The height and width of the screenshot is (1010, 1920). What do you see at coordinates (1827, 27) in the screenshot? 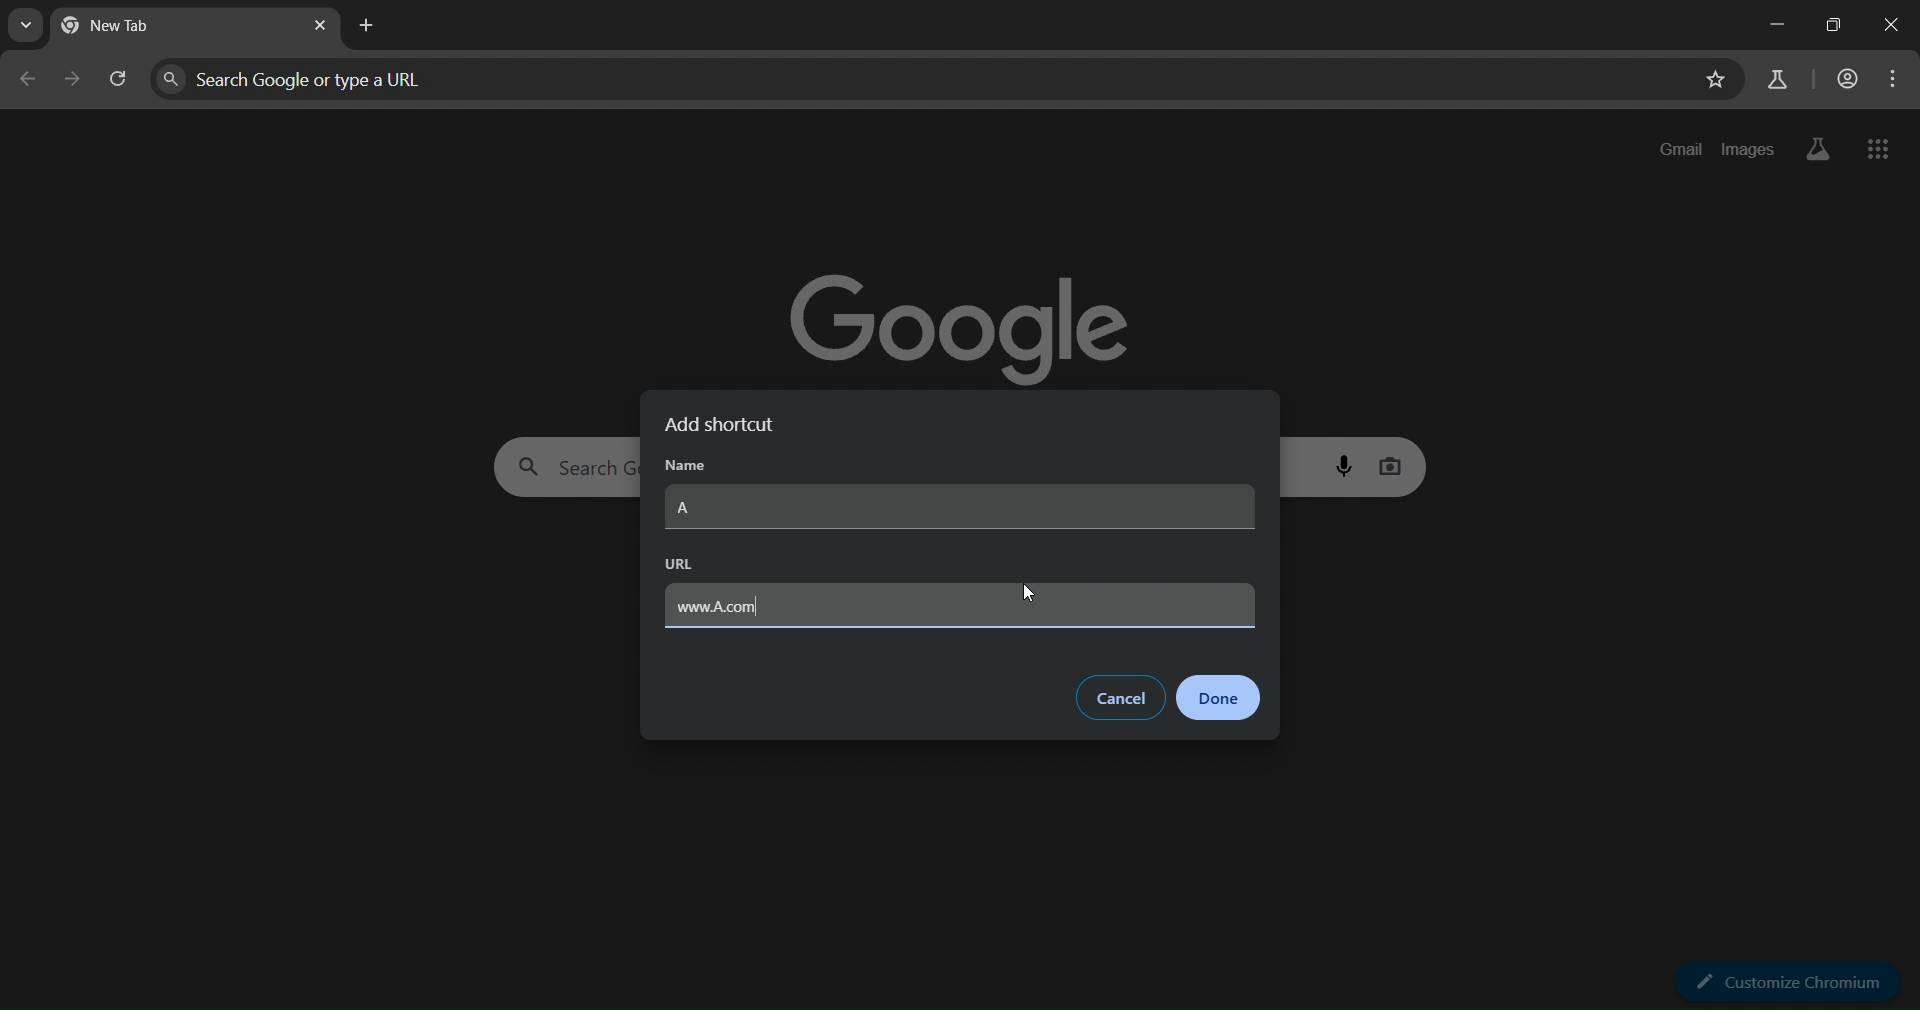
I see `restore down` at bounding box center [1827, 27].